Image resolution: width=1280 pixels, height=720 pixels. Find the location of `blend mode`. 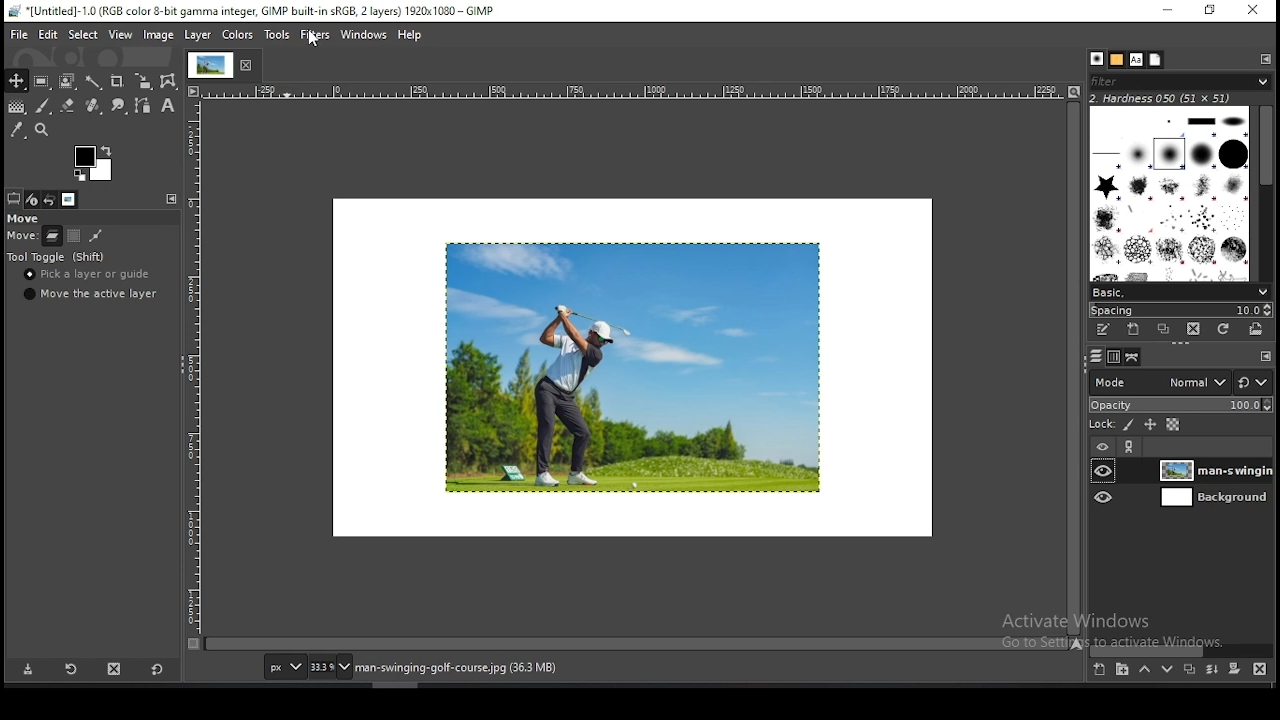

blend mode is located at coordinates (1157, 382).